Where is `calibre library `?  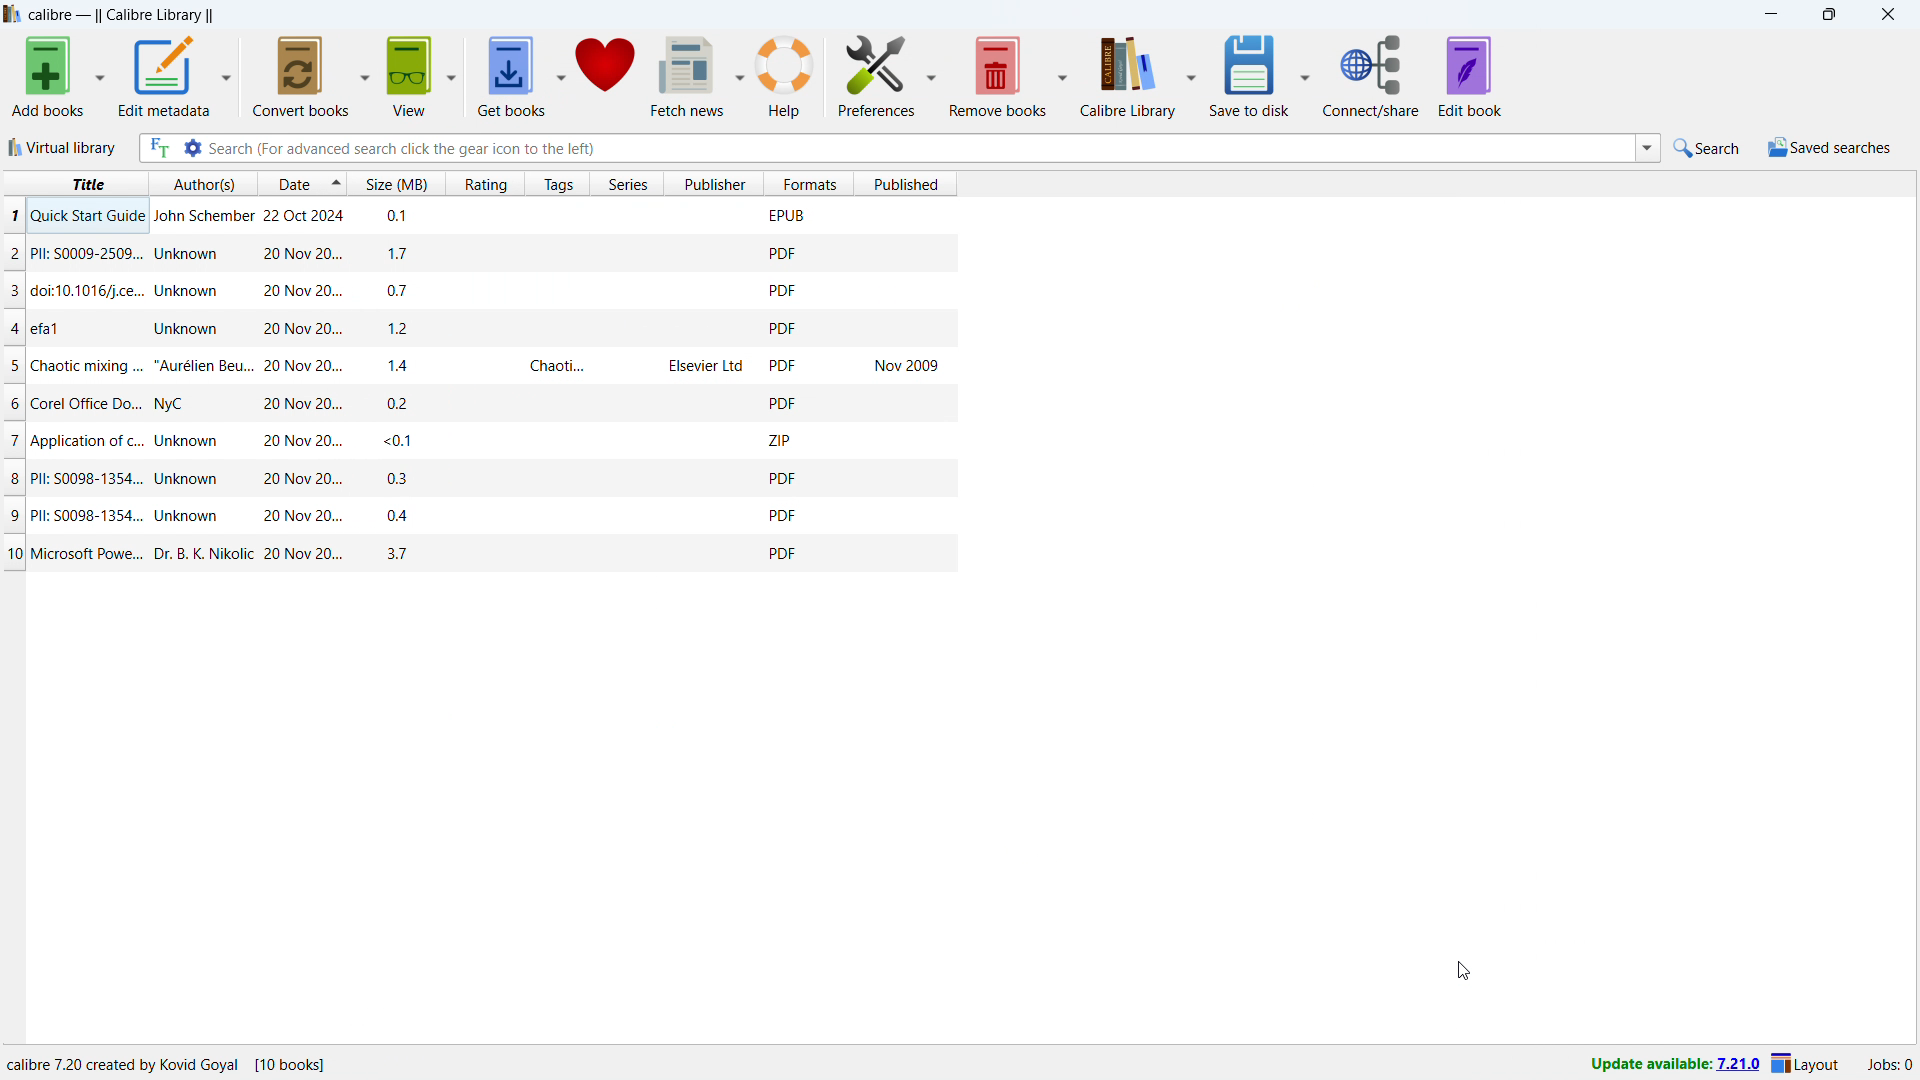
calibre library  is located at coordinates (1129, 74).